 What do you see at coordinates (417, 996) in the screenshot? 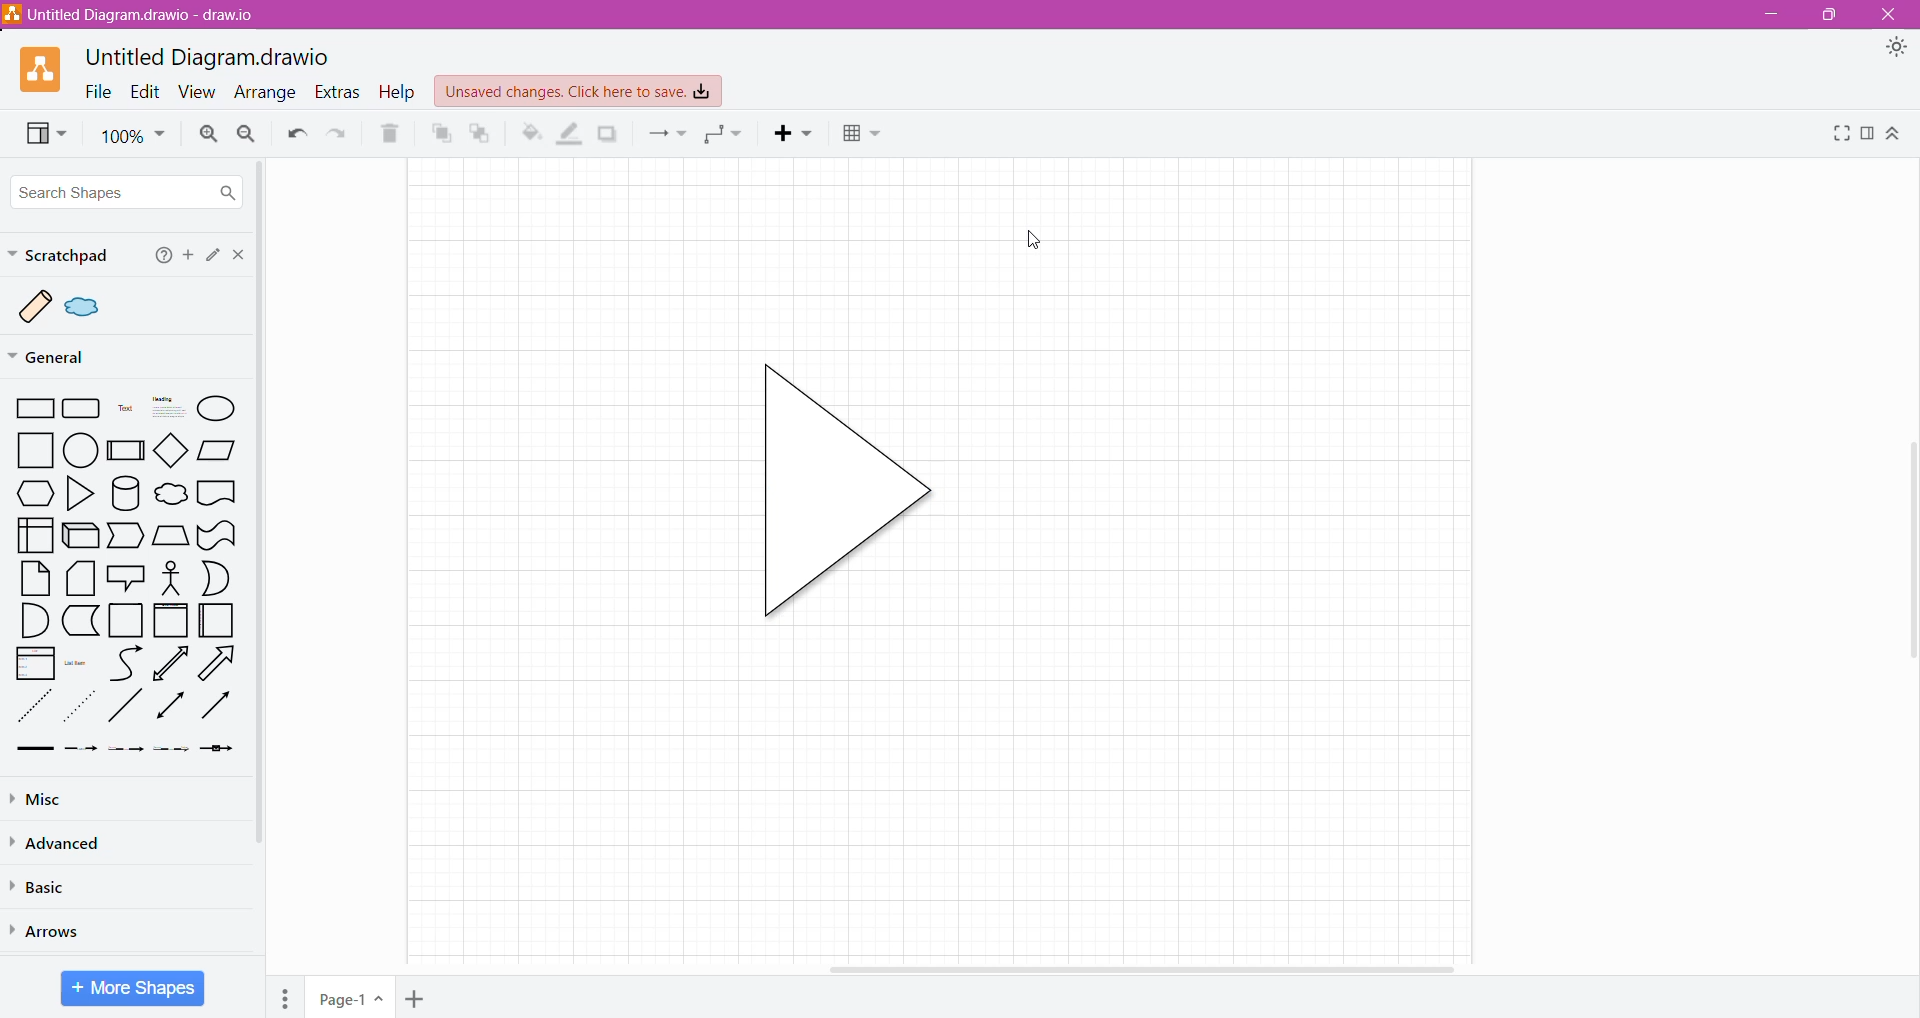
I see `Add Page` at bounding box center [417, 996].